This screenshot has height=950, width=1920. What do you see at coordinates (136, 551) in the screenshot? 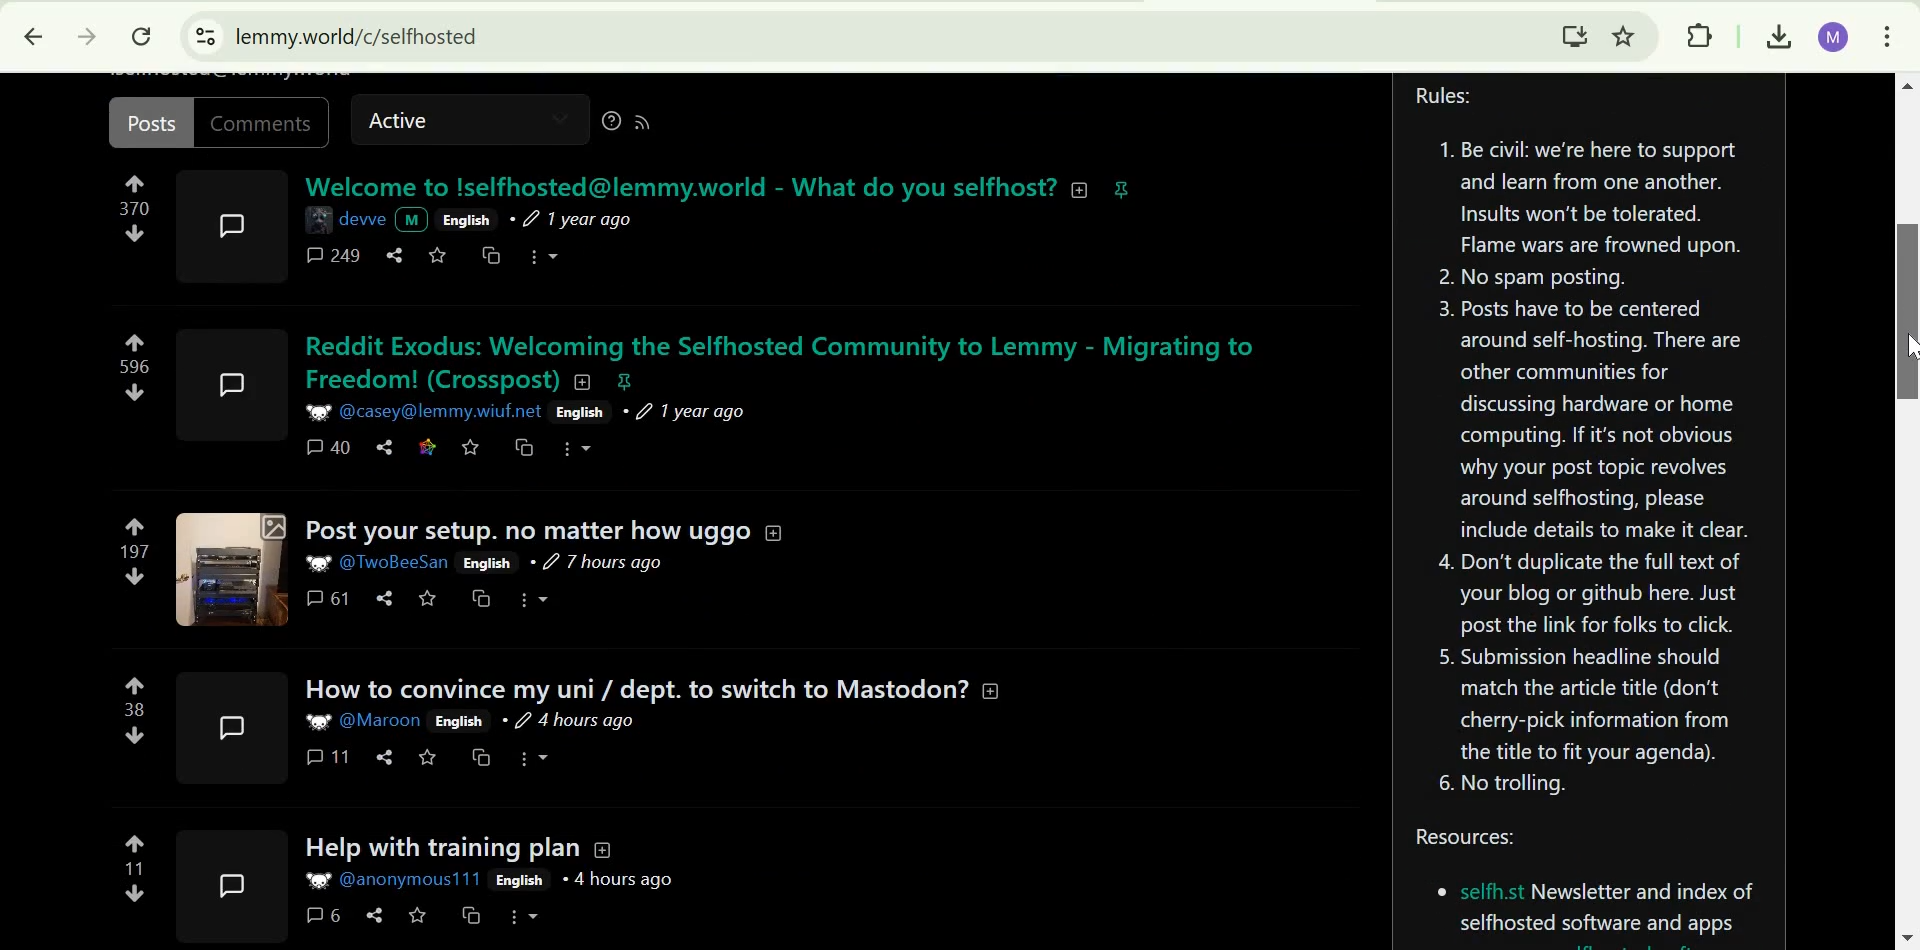
I see `197 points` at bounding box center [136, 551].